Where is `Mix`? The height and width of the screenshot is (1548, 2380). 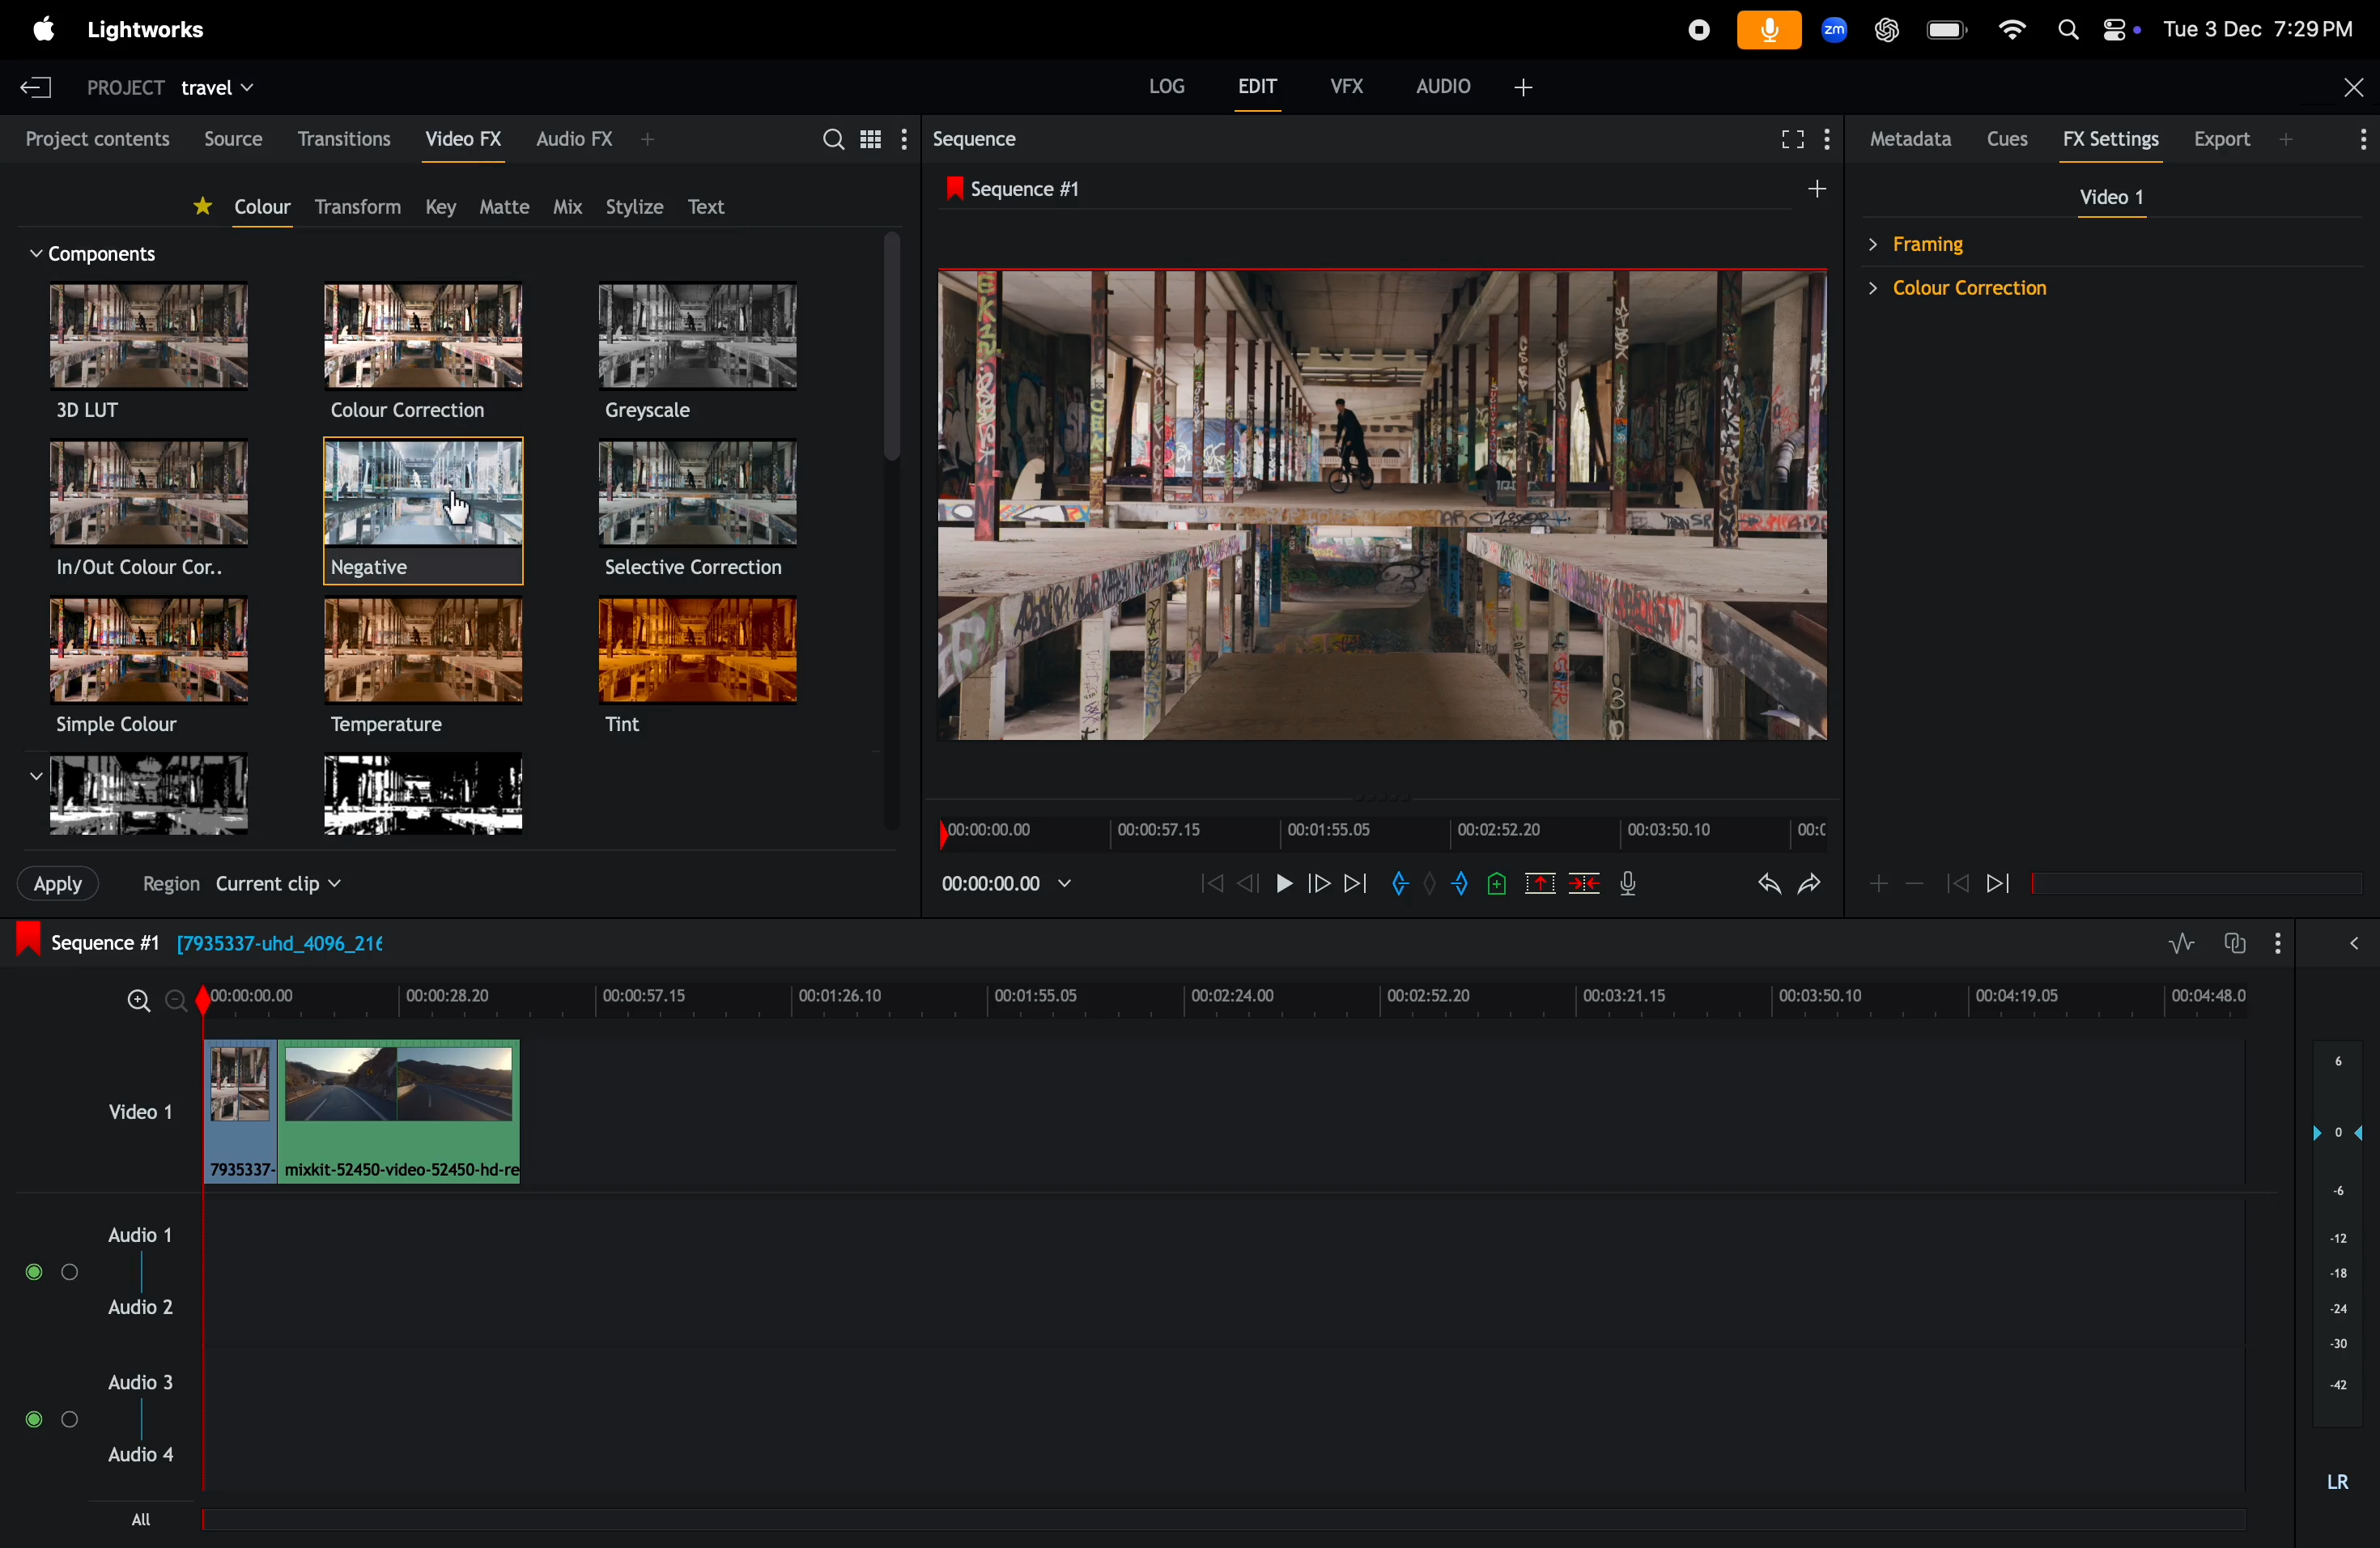 Mix is located at coordinates (567, 205).